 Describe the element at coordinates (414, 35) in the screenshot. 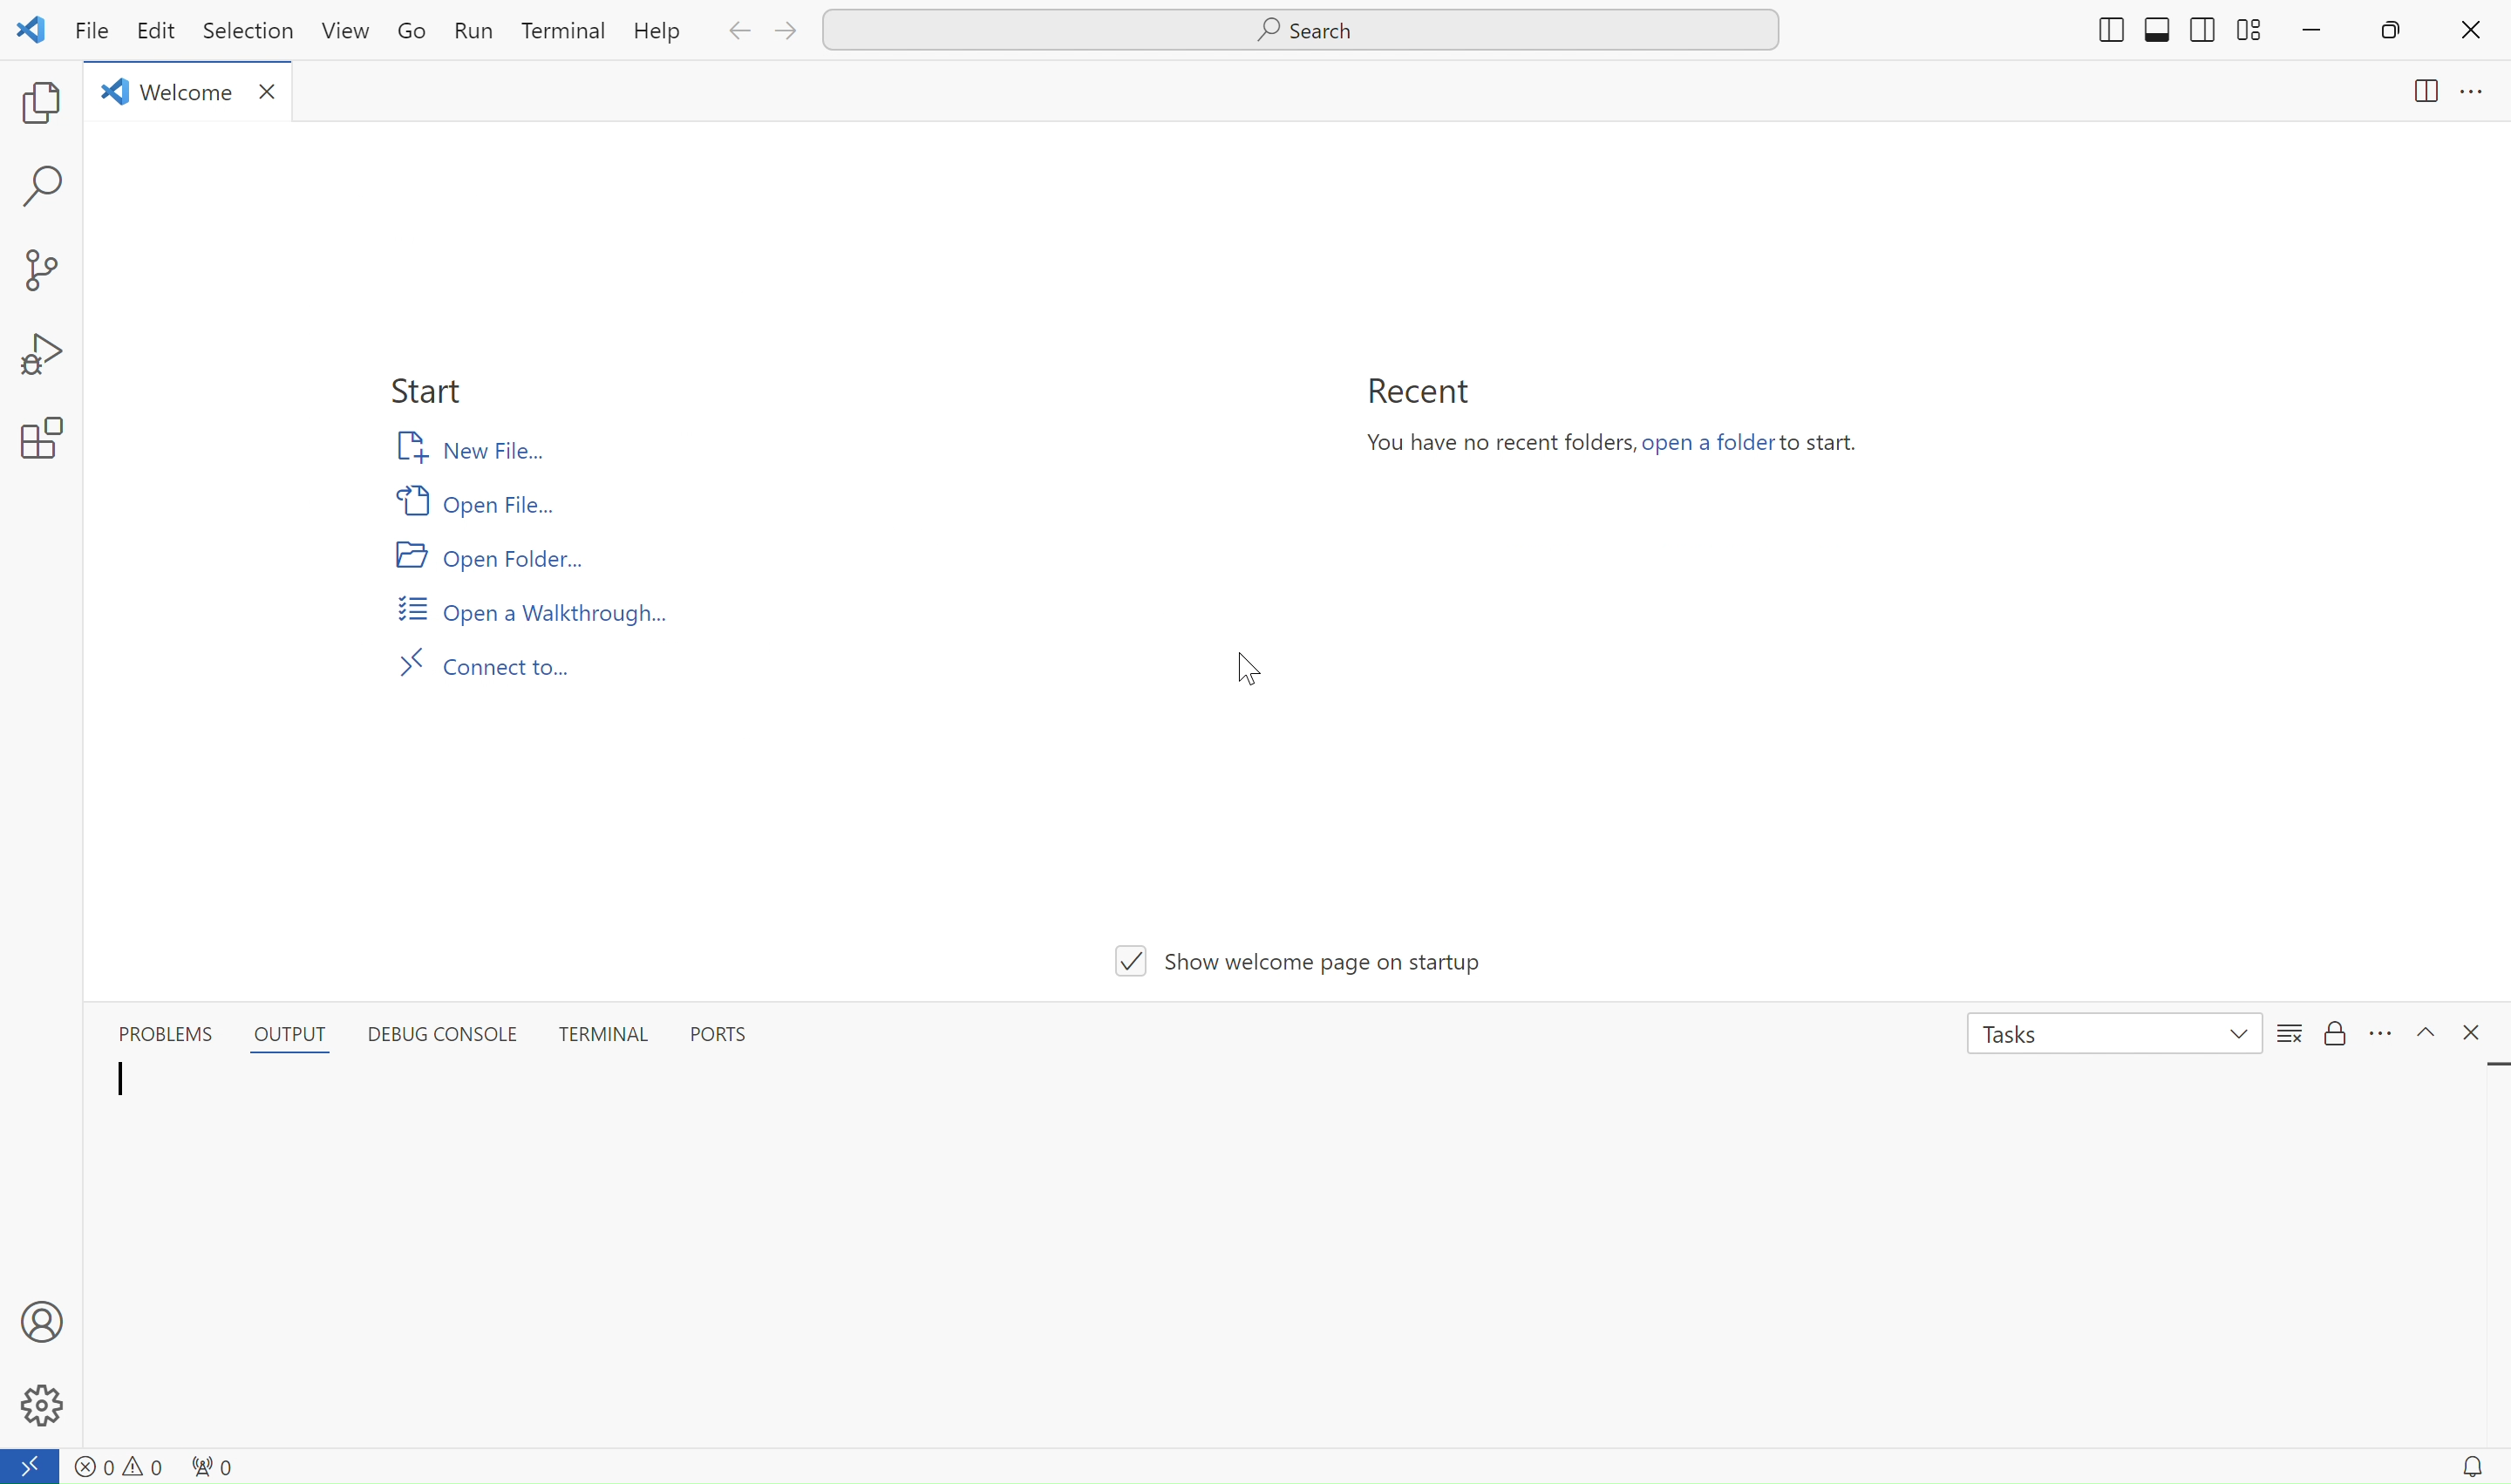

I see `Go` at that location.